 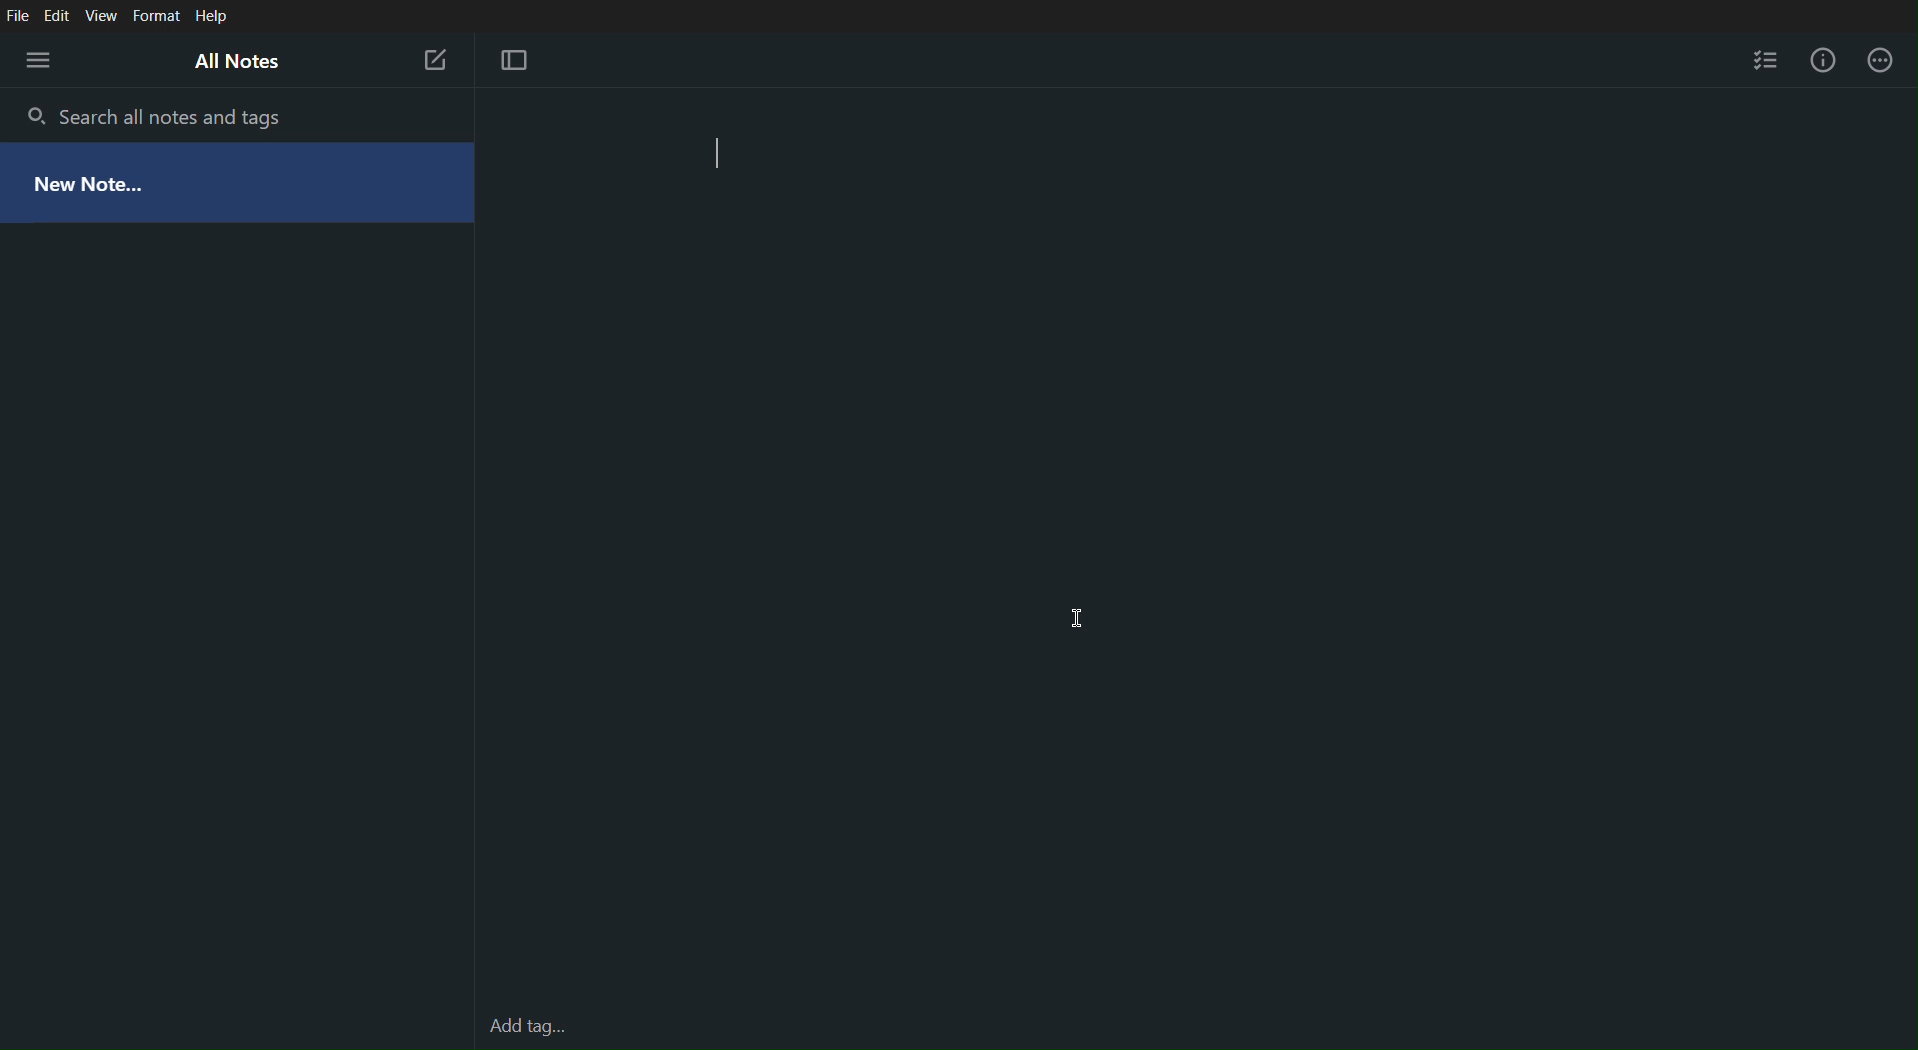 What do you see at coordinates (60, 15) in the screenshot?
I see `Edit` at bounding box center [60, 15].